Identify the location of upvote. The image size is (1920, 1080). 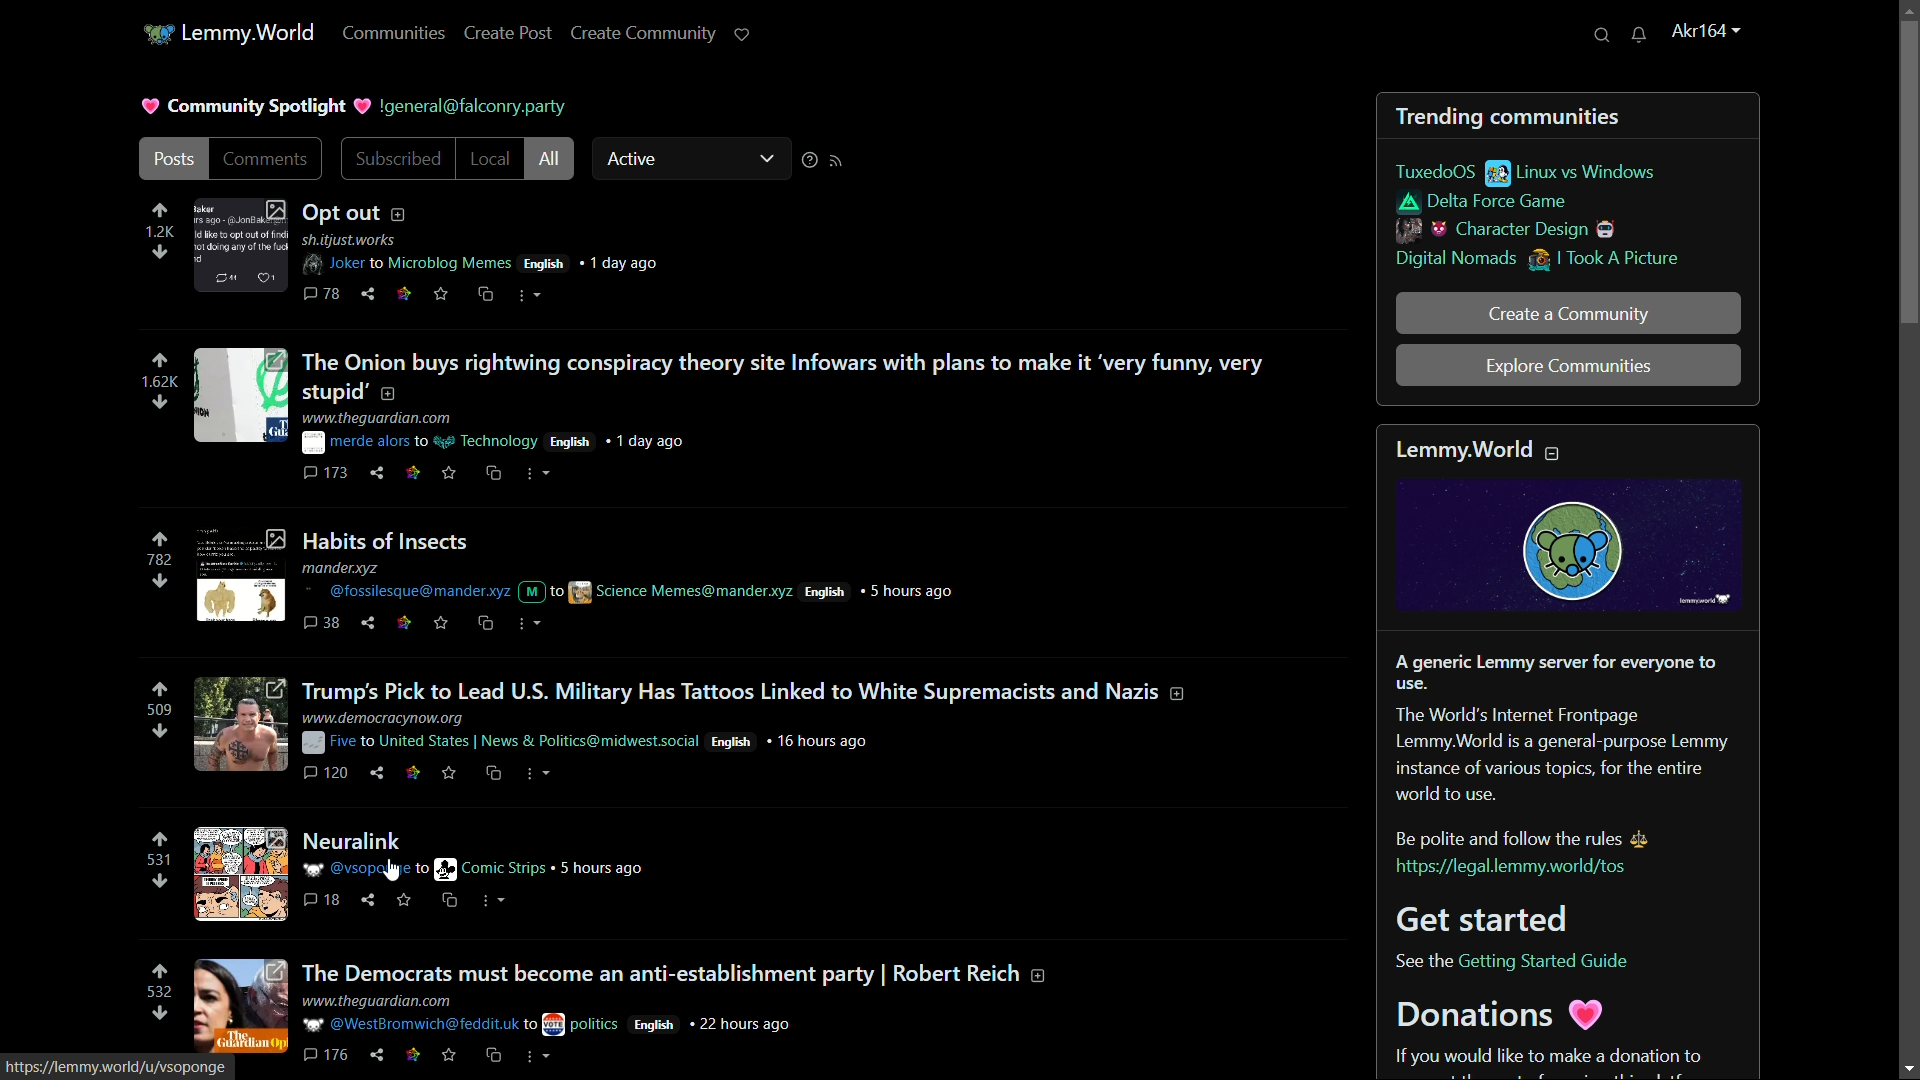
(159, 839).